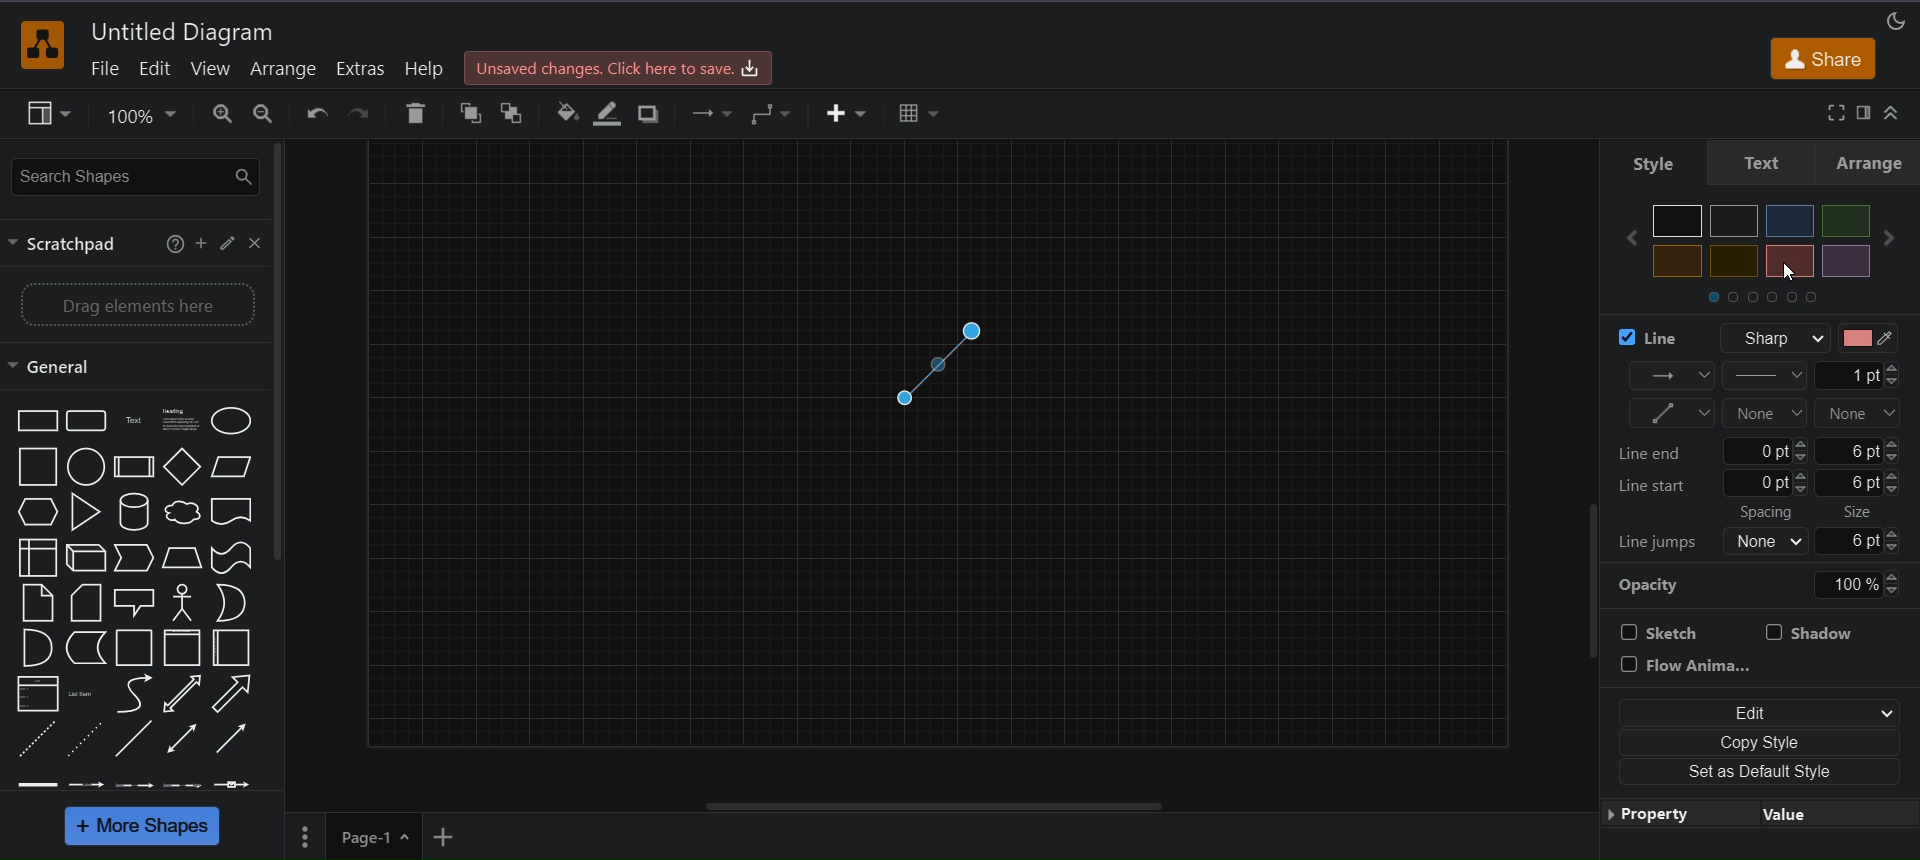  Describe the element at coordinates (842, 113) in the screenshot. I see `insert` at that location.